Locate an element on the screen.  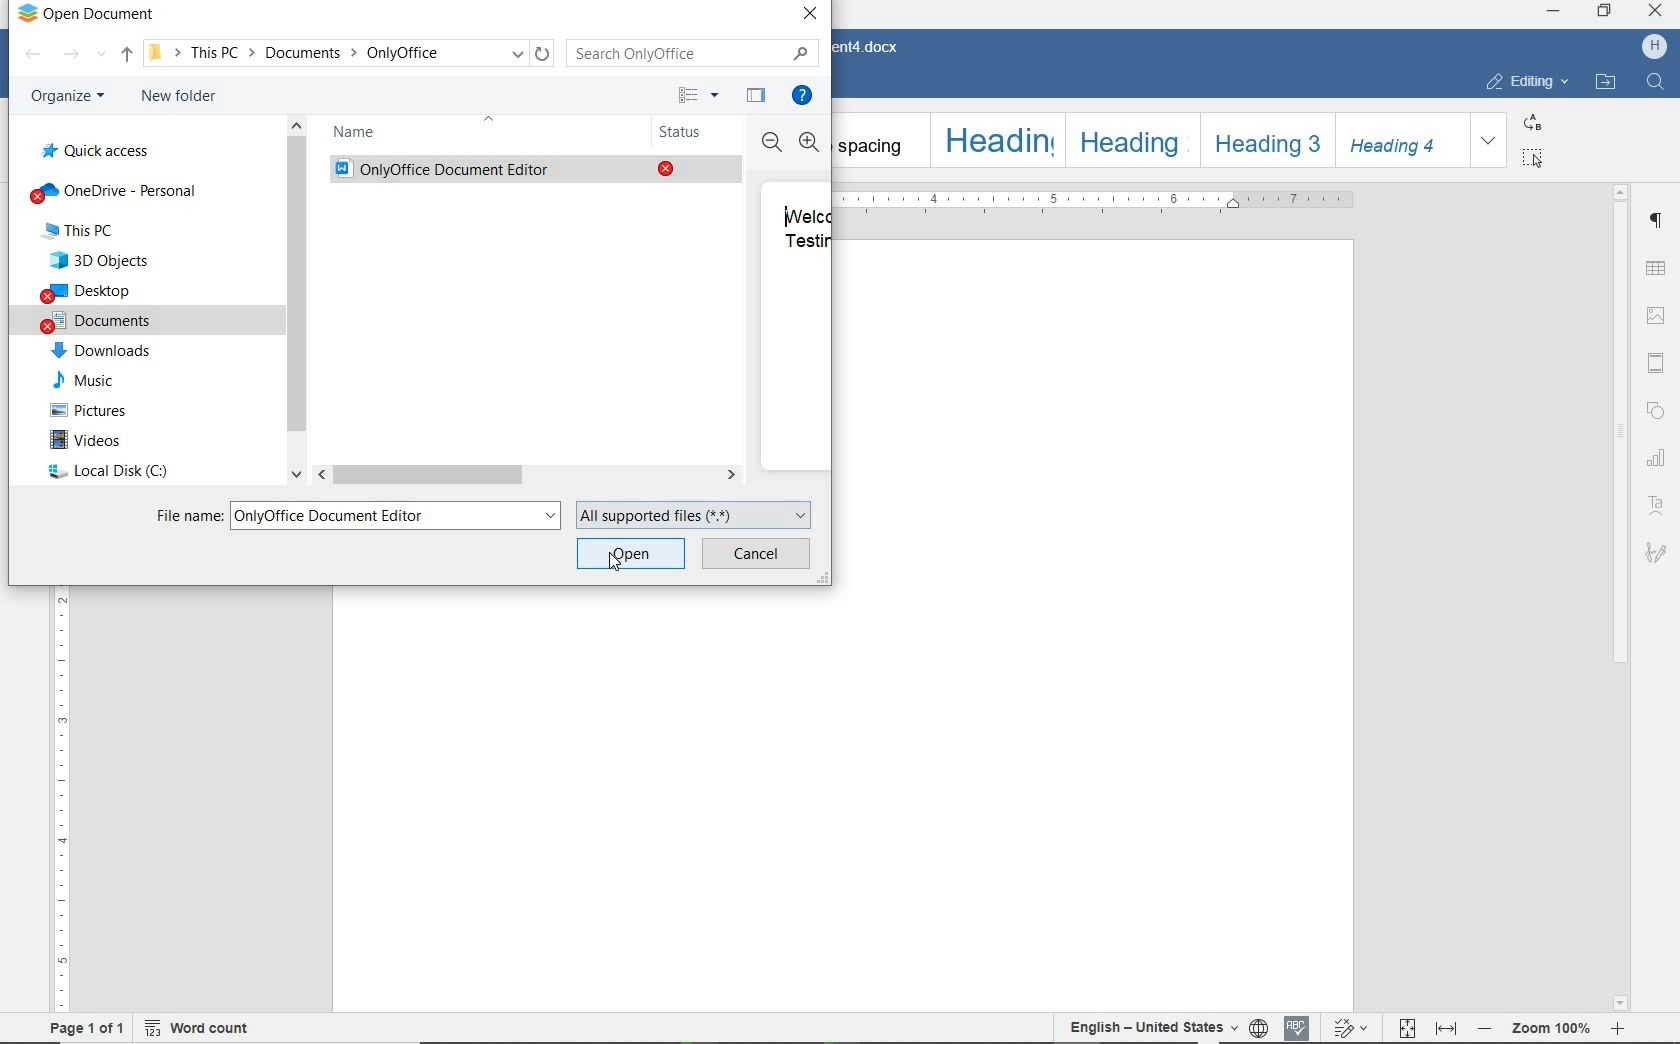
text art is located at coordinates (1659, 505).